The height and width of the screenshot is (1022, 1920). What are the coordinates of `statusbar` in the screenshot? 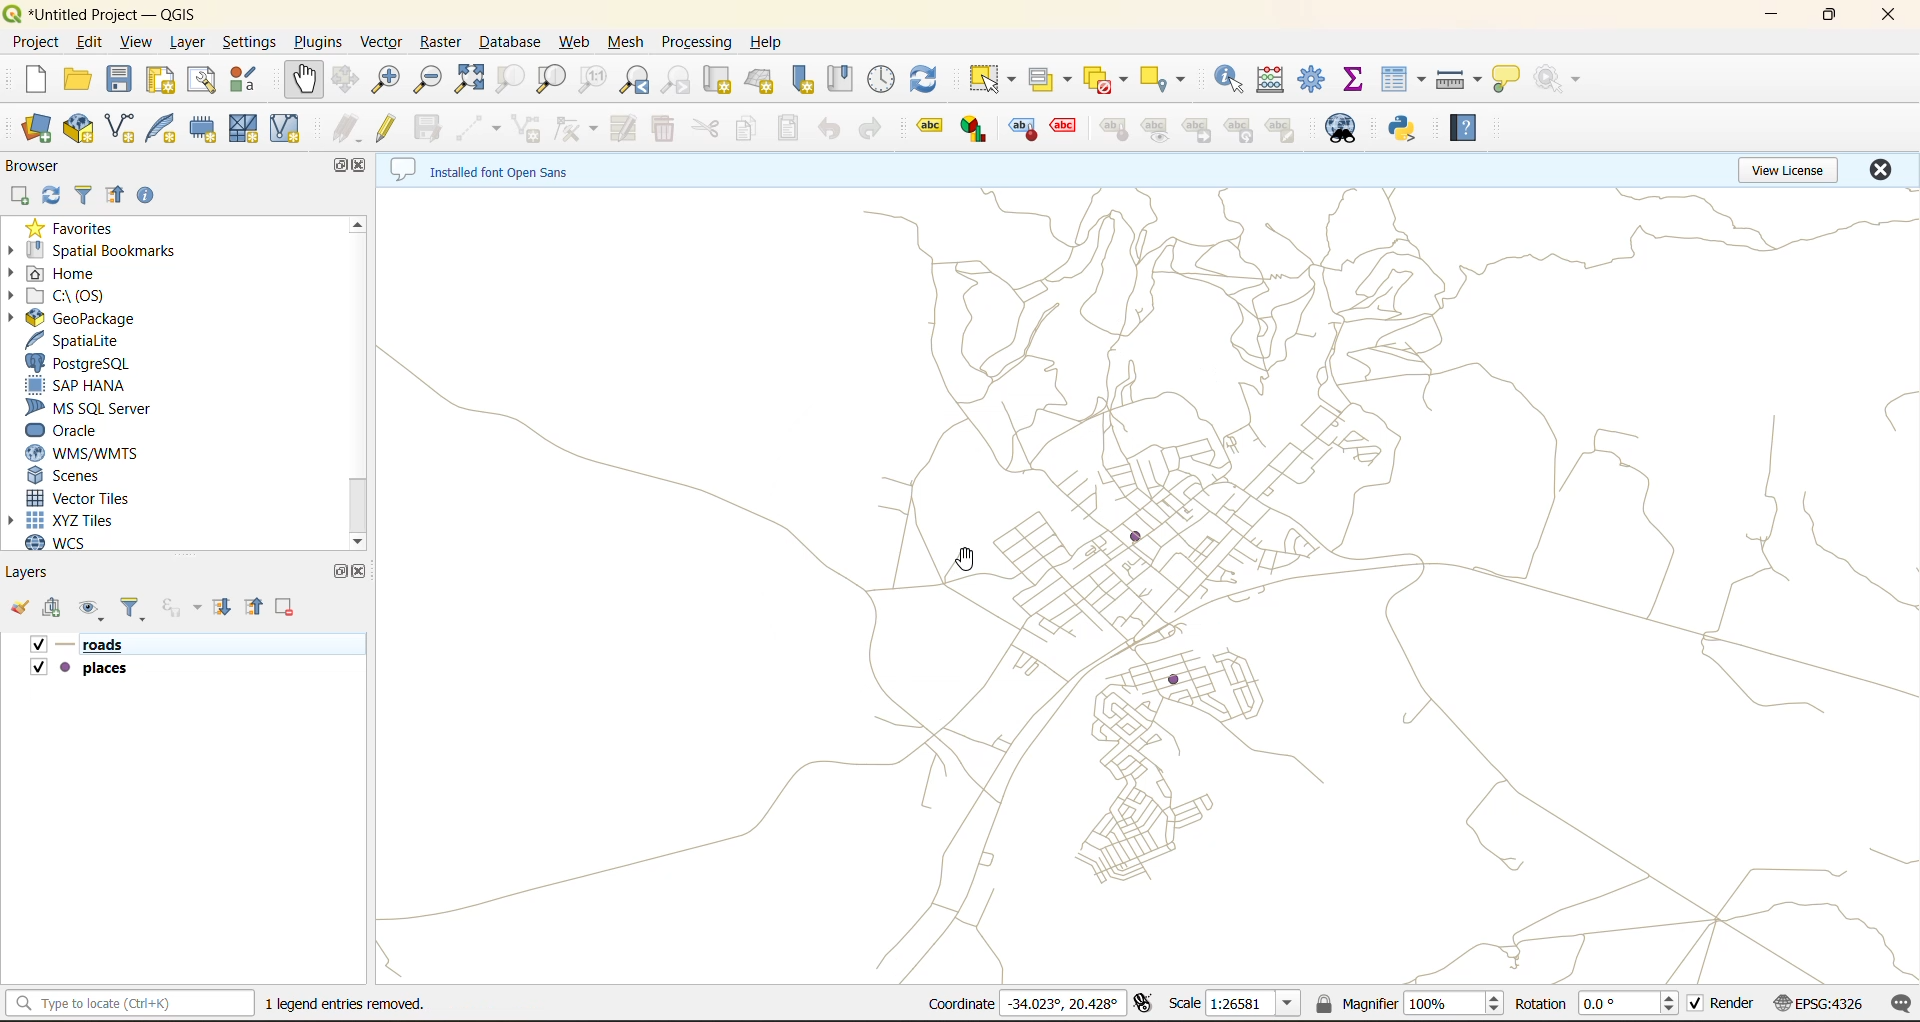 It's located at (133, 1002).